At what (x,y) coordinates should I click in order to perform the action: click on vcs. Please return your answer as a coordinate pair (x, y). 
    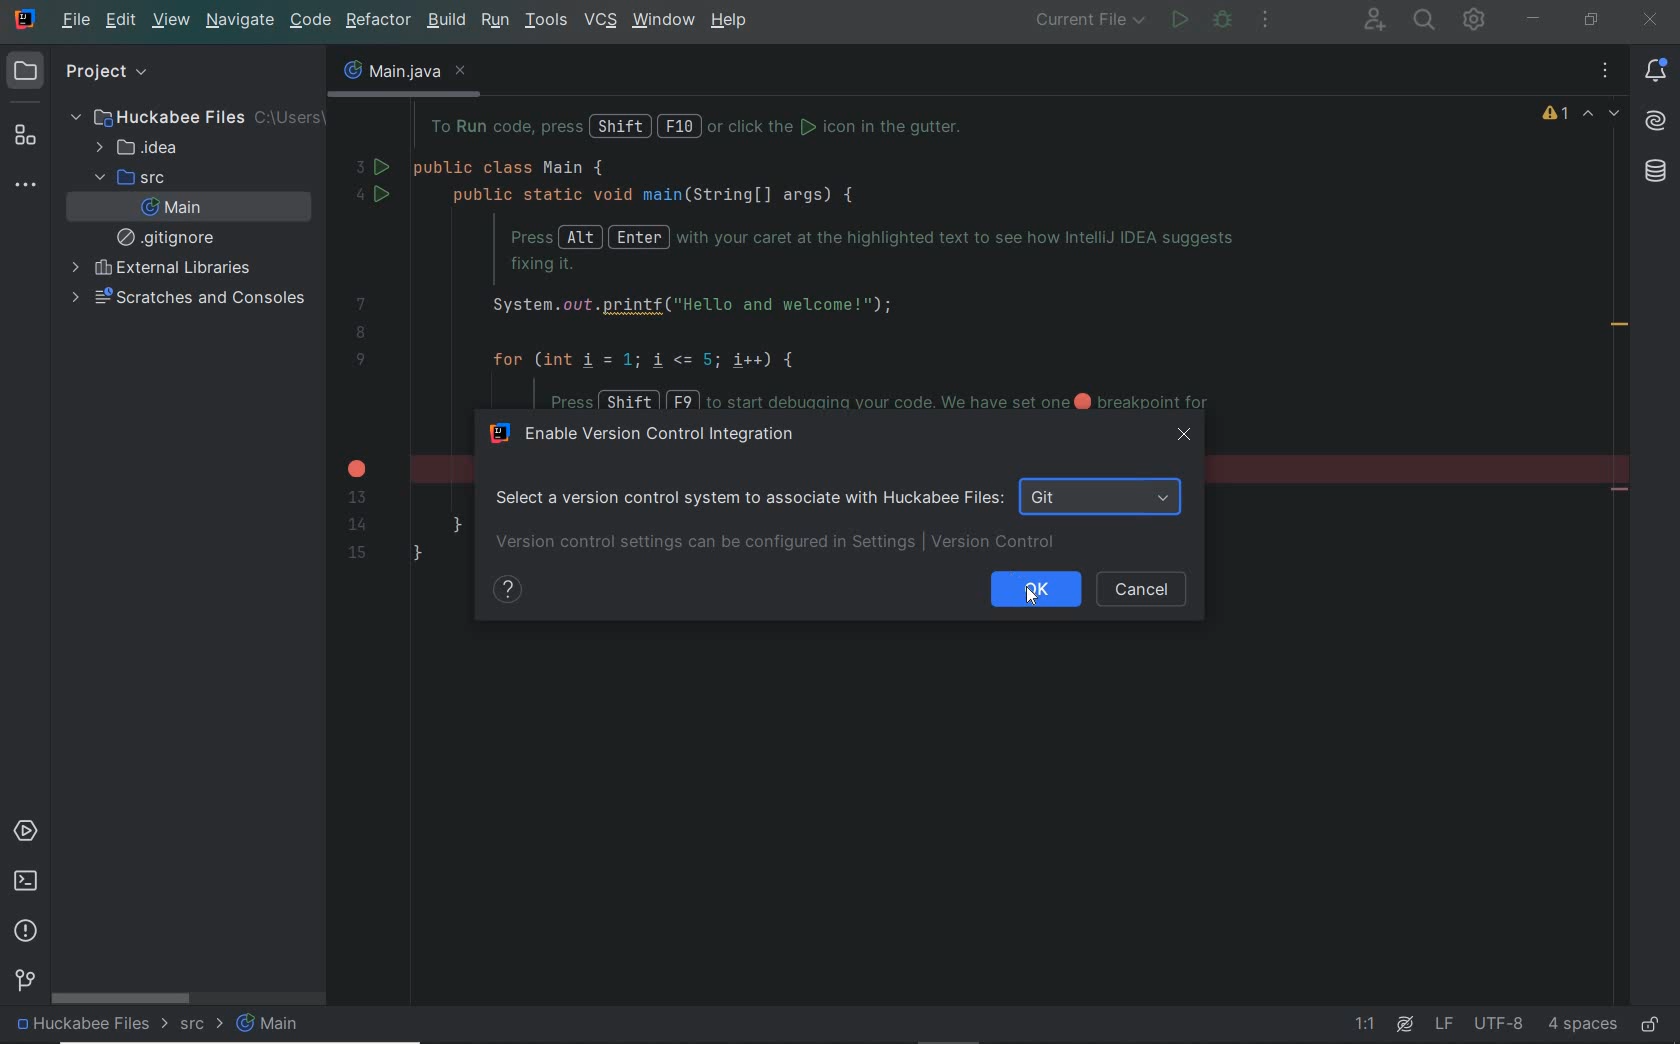
    Looking at the image, I should click on (601, 23).